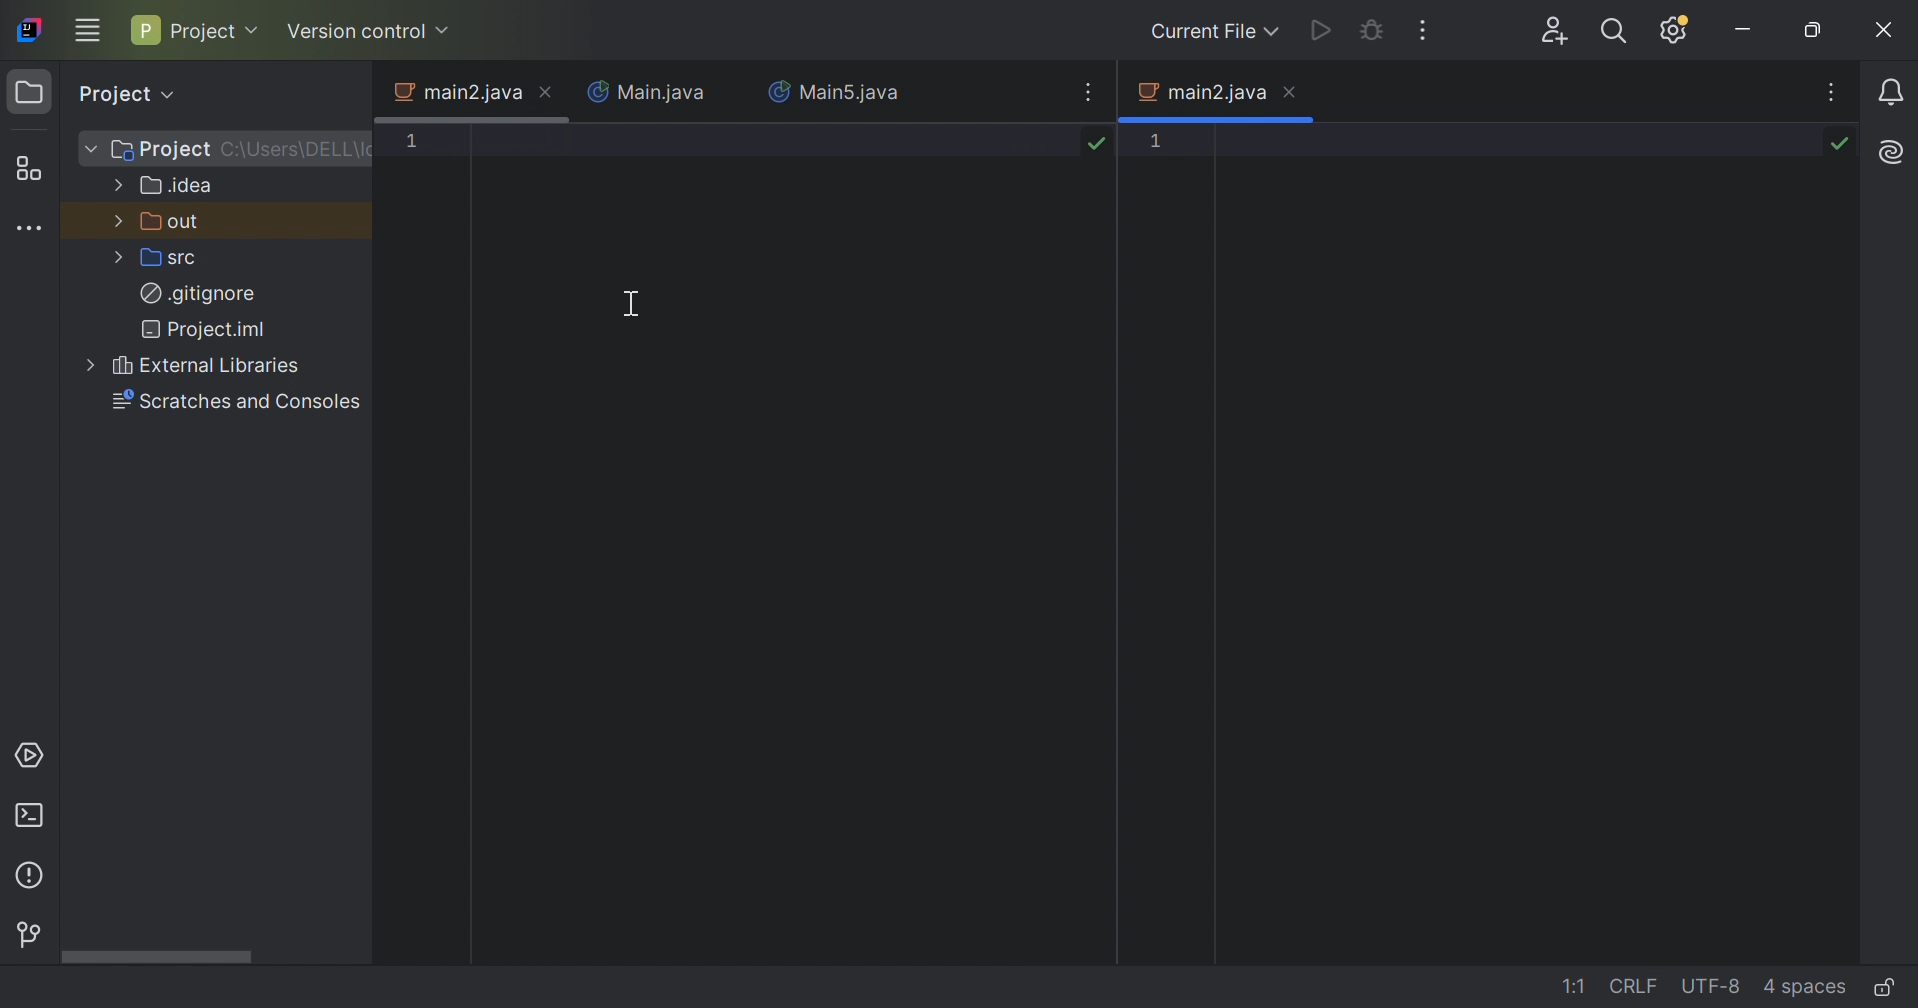 Image resolution: width=1918 pixels, height=1008 pixels. Describe the element at coordinates (1575, 989) in the screenshot. I see `1:1` at that location.